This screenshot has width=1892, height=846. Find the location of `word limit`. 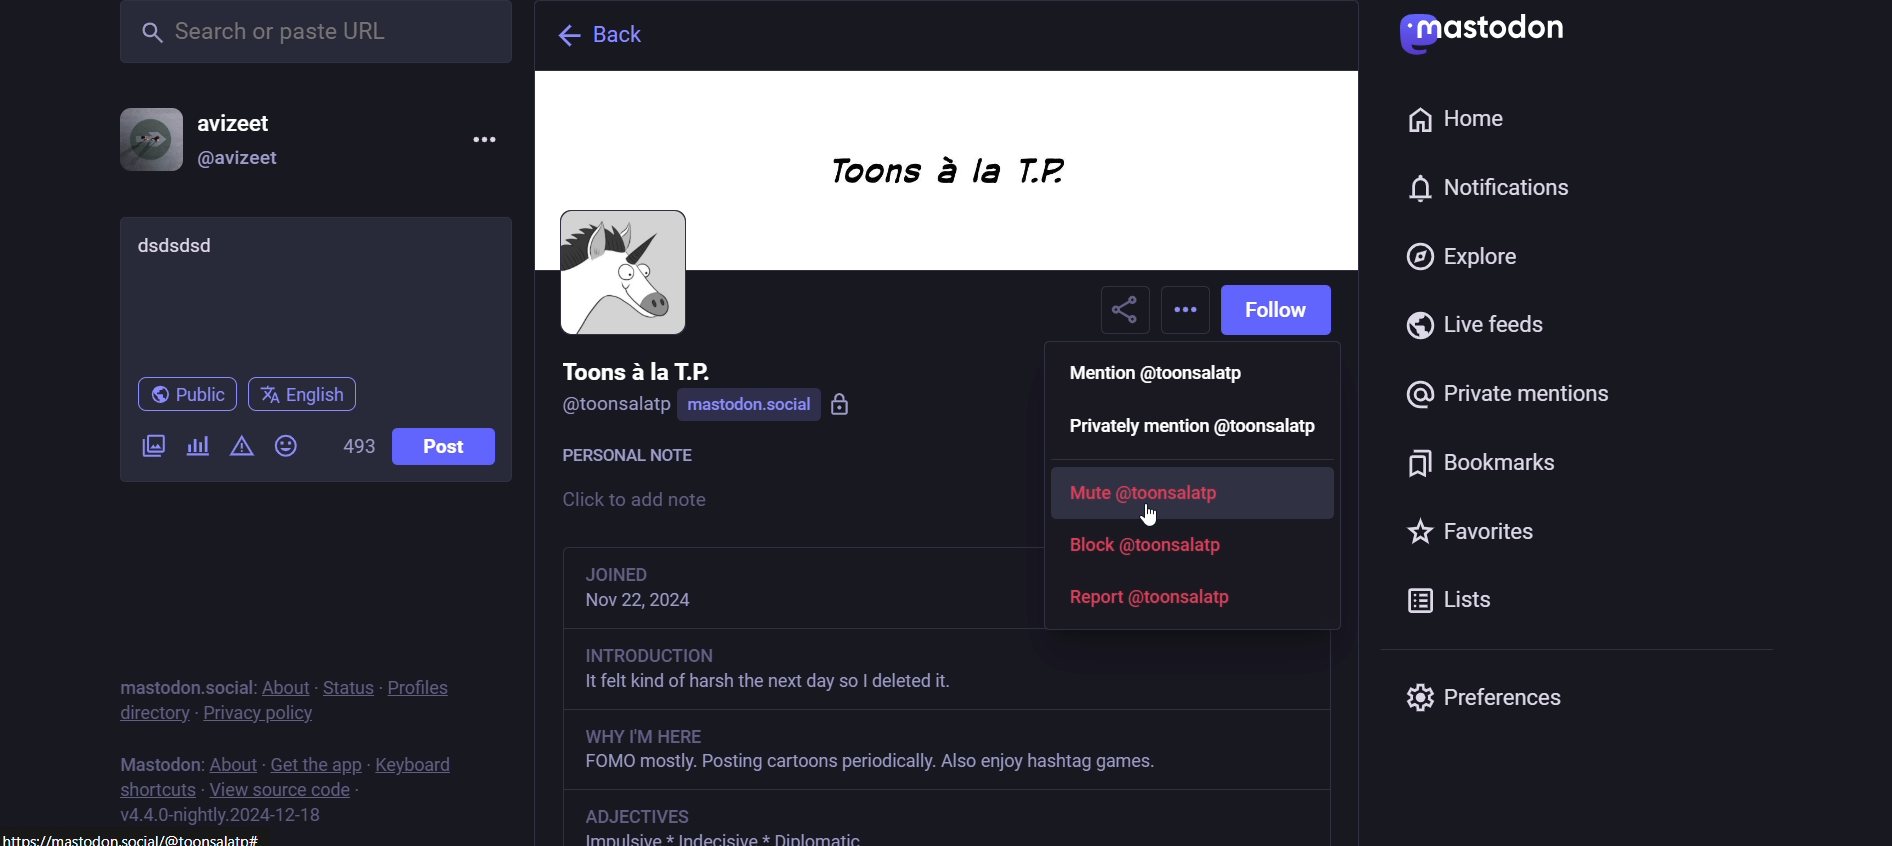

word limit is located at coordinates (356, 452).